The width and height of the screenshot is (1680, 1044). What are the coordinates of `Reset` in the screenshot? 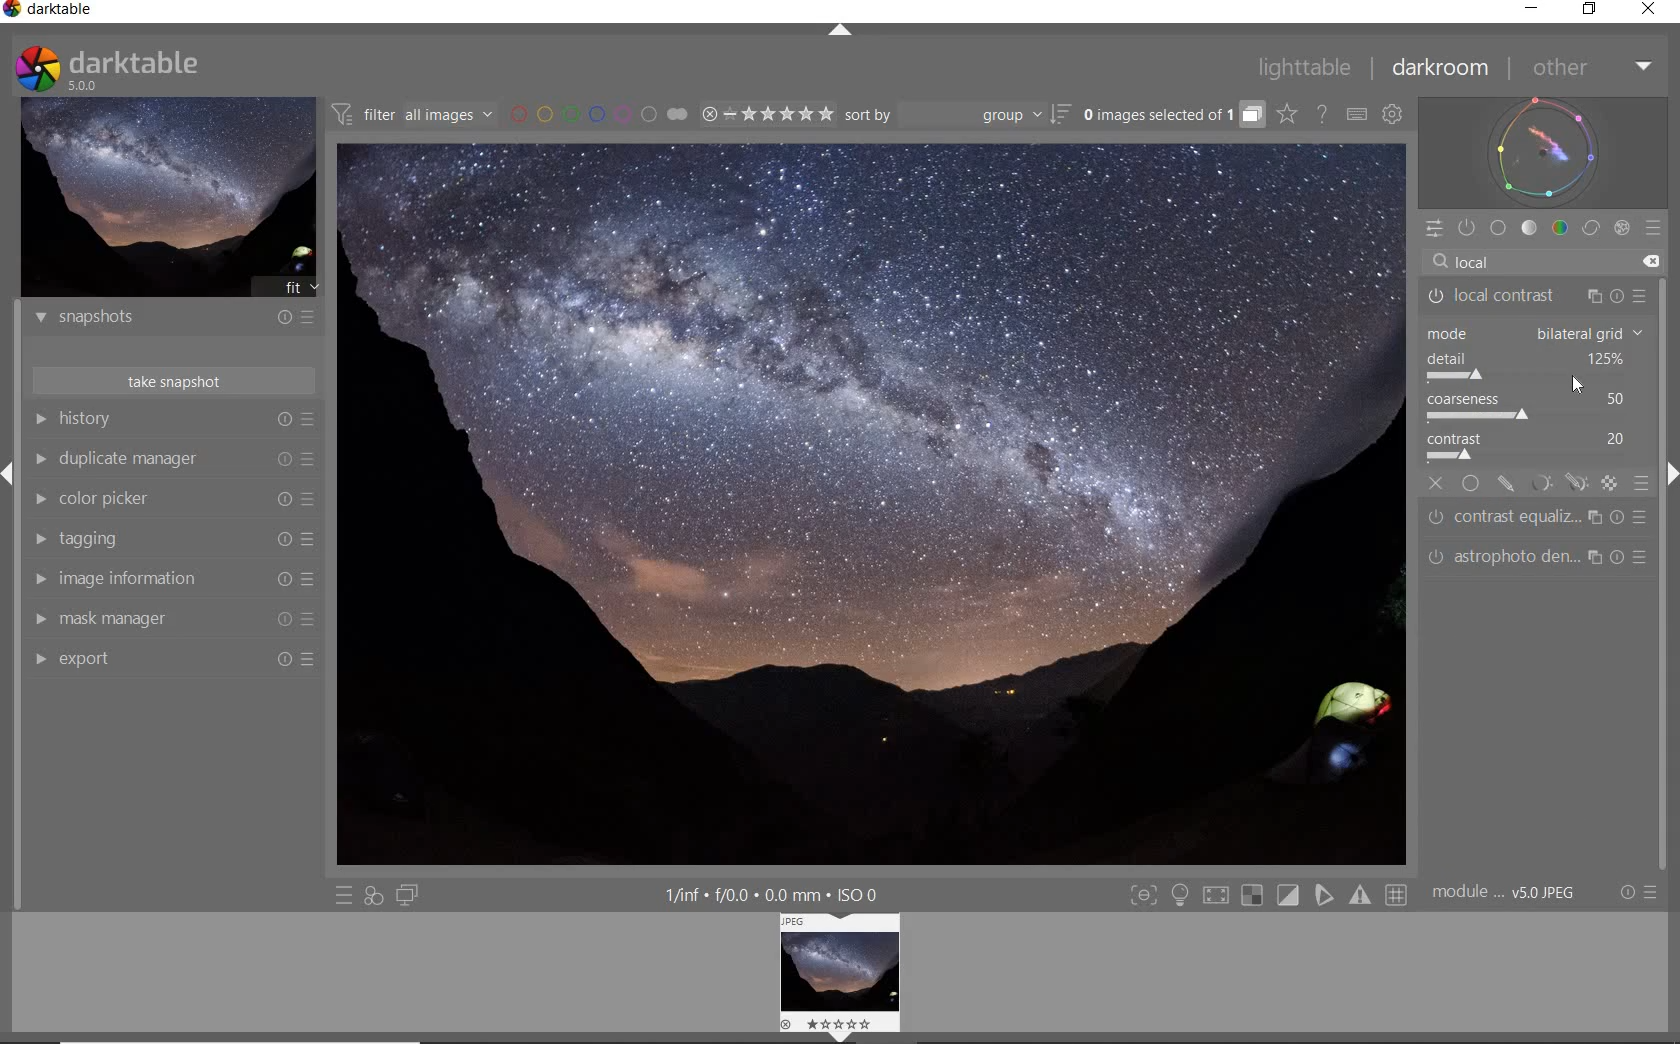 It's located at (280, 659).